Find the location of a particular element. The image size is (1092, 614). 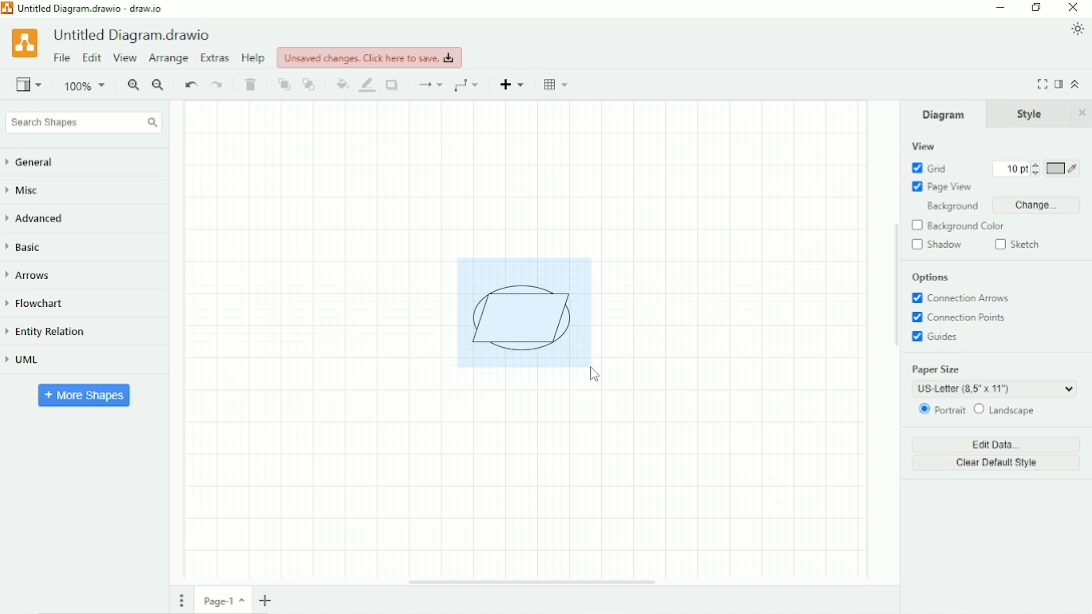

Landscape is located at coordinates (1006, 410).